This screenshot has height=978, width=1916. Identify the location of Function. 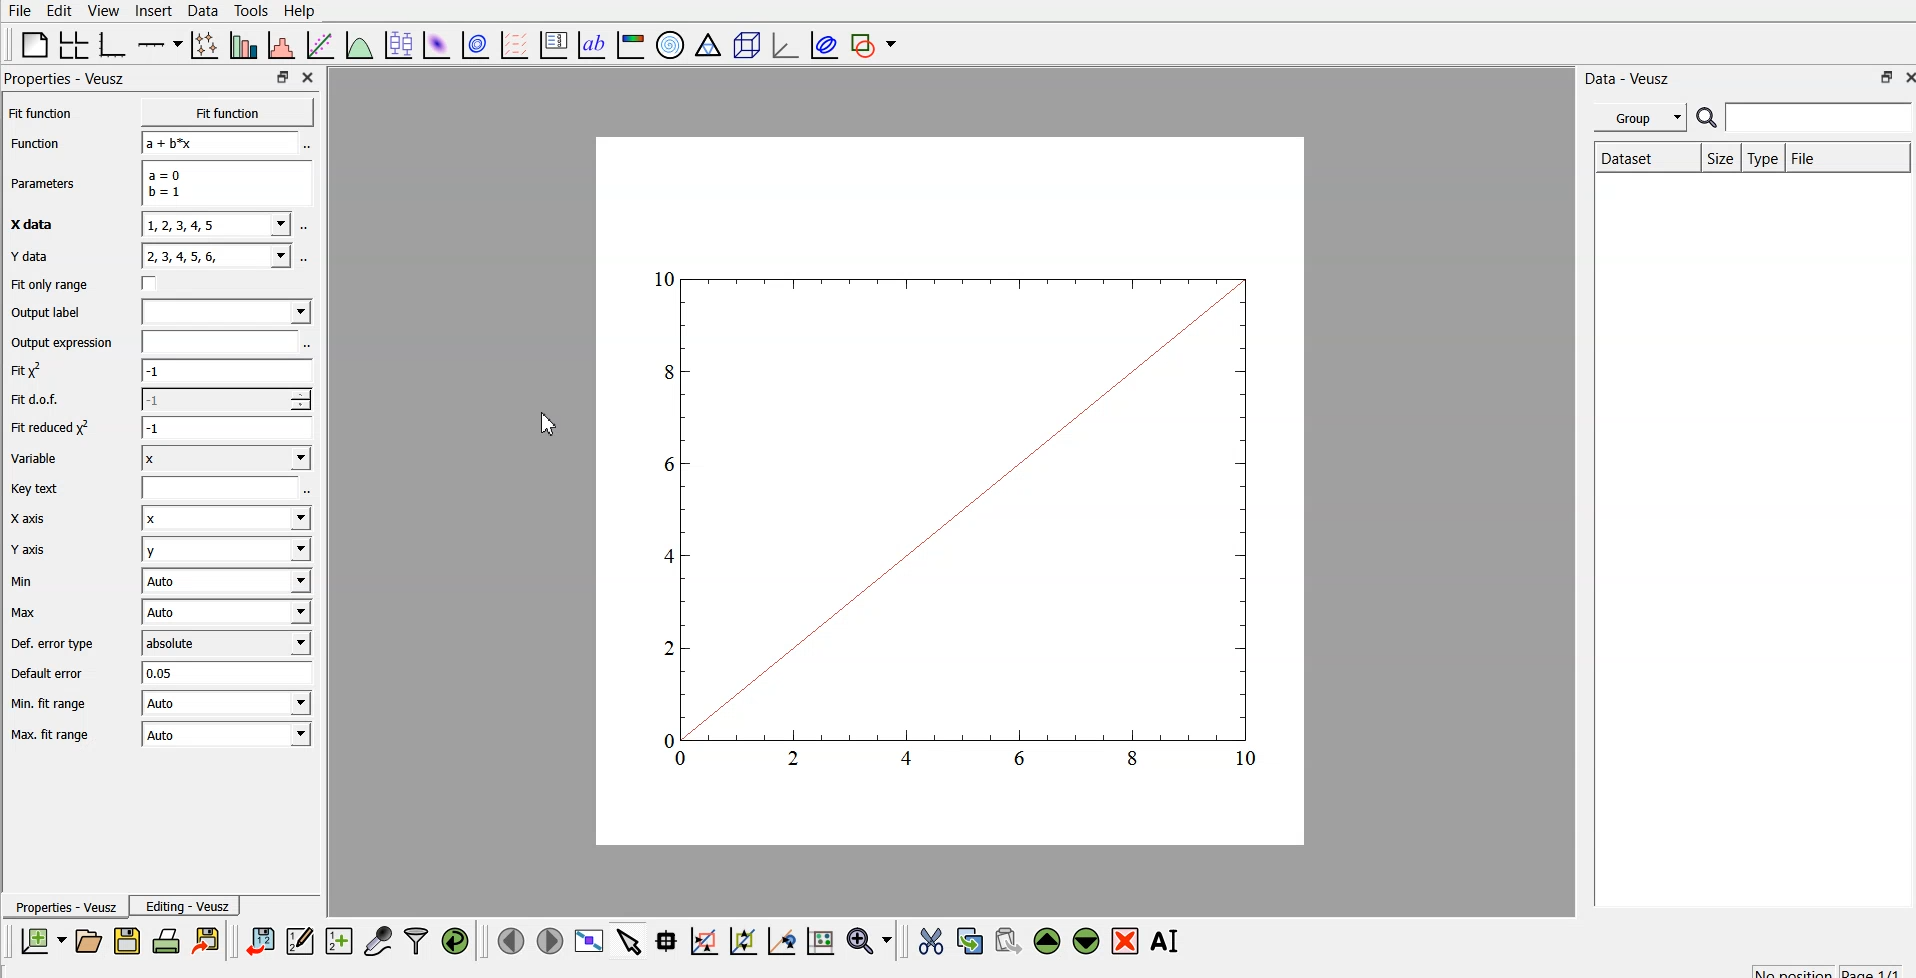
(55, 145).